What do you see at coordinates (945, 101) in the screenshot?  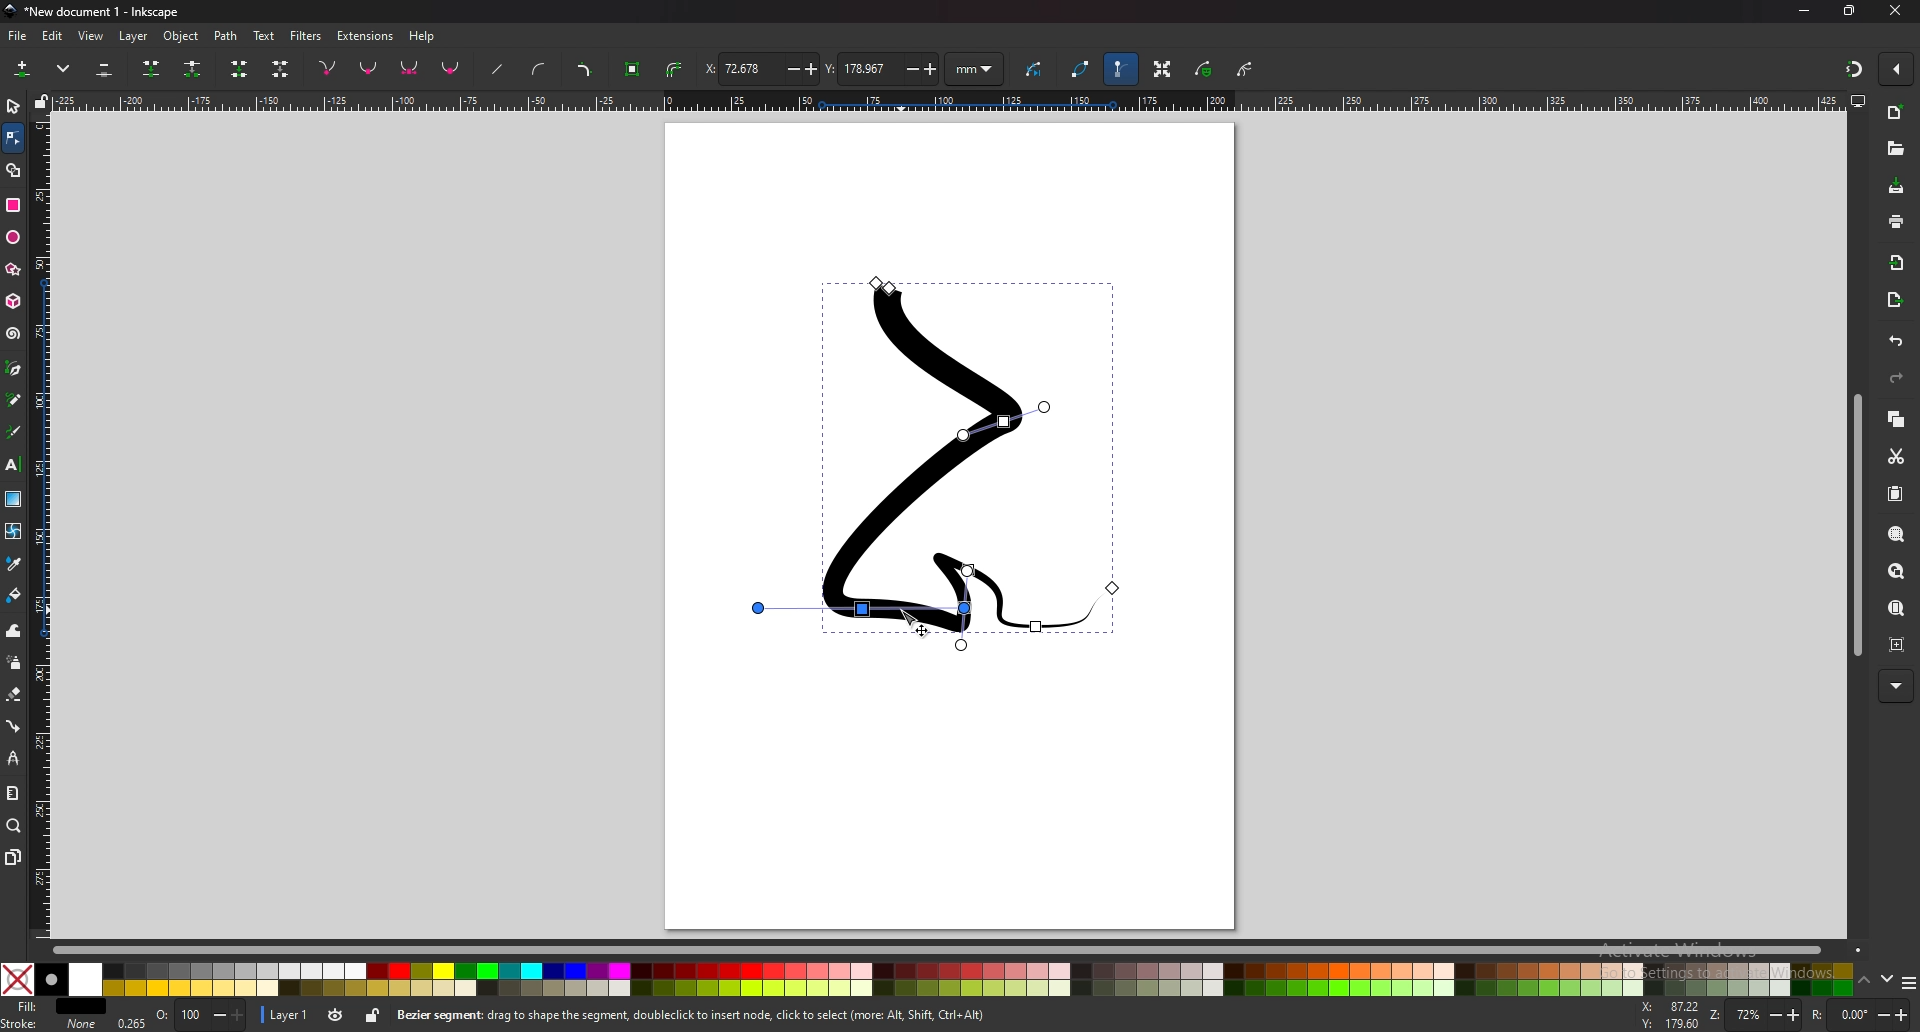 I see `horizontal scale` at bounding box center [945, 101].